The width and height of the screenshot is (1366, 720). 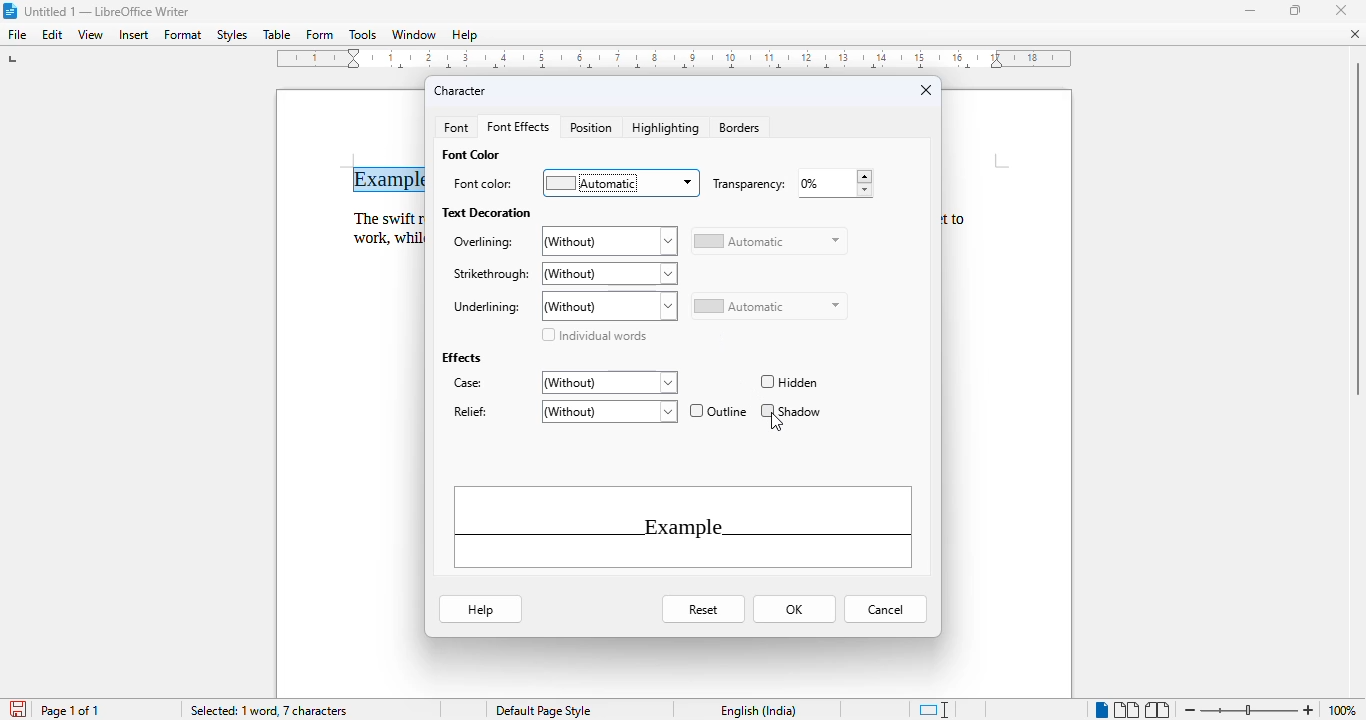 I want to click on text decoration, so click(x=487, y=212).